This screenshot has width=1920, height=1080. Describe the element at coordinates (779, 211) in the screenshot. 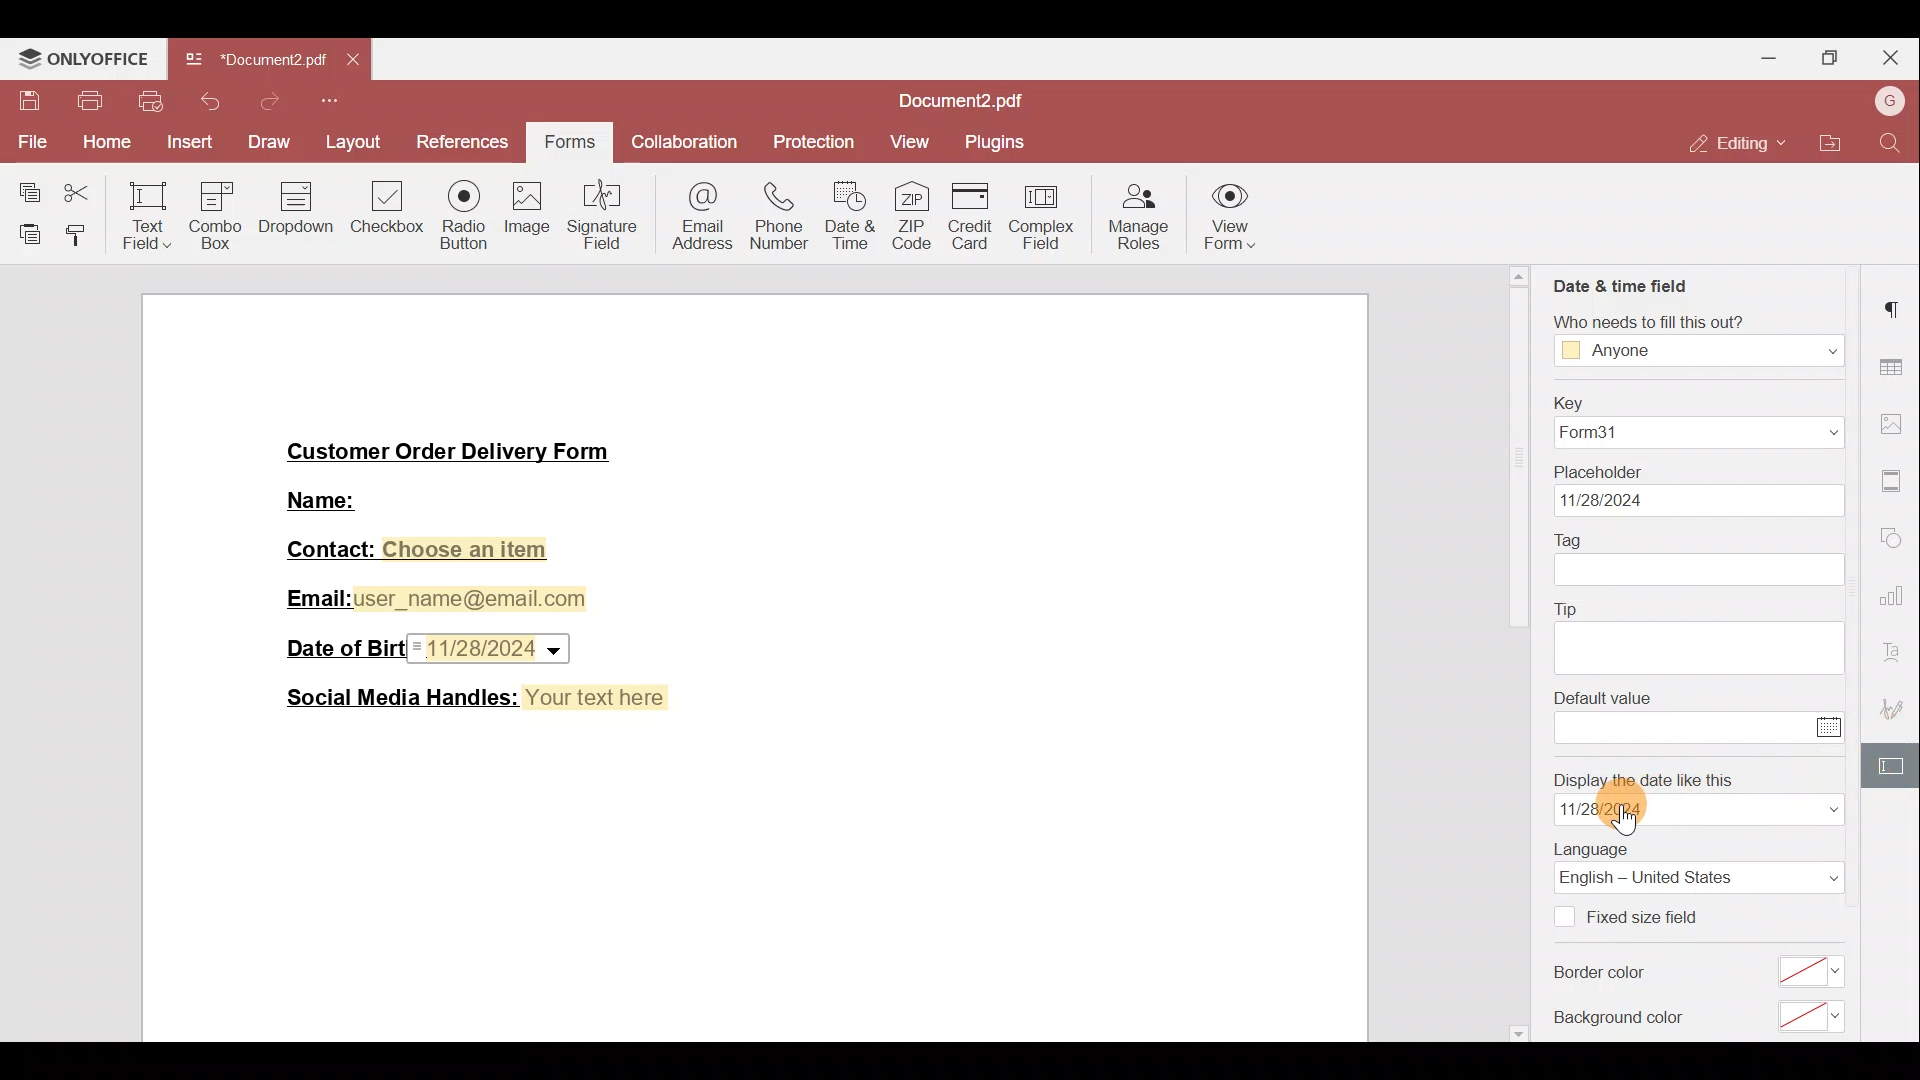

I see `Phone number` at that location.